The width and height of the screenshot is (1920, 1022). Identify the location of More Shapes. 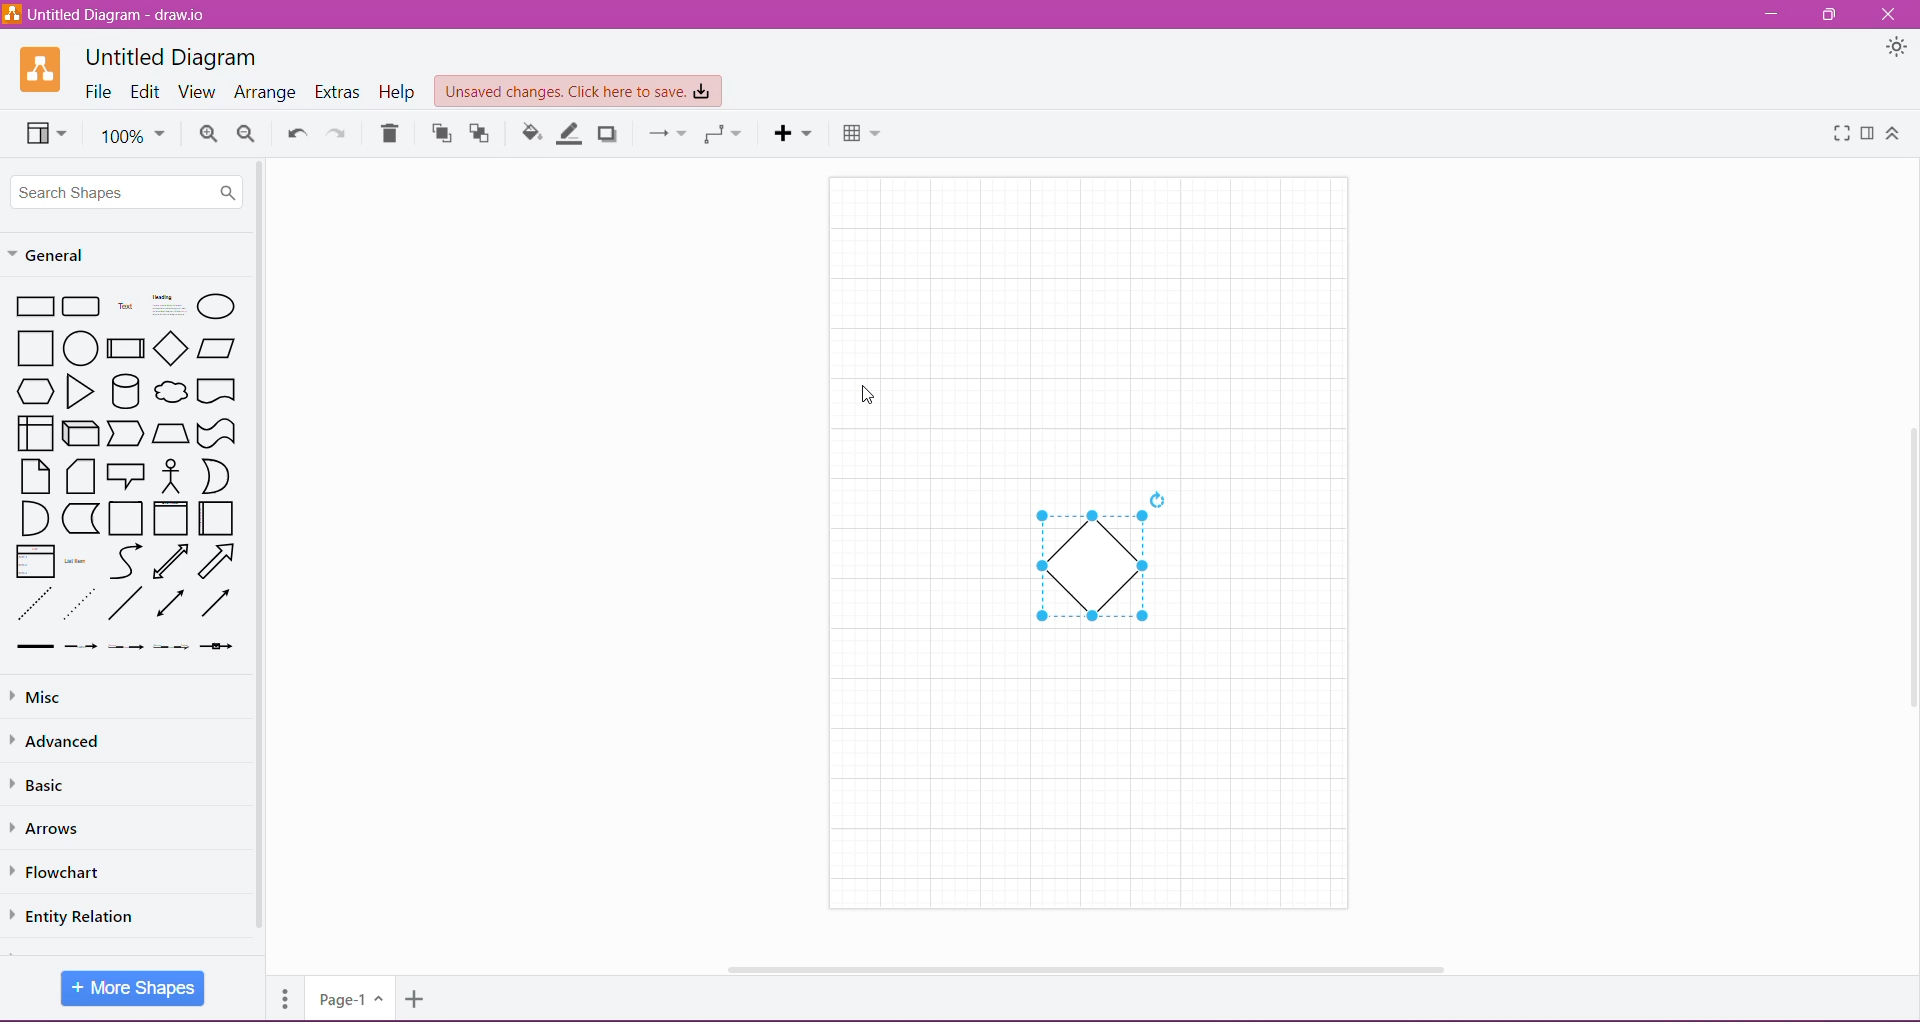
(133, 989).